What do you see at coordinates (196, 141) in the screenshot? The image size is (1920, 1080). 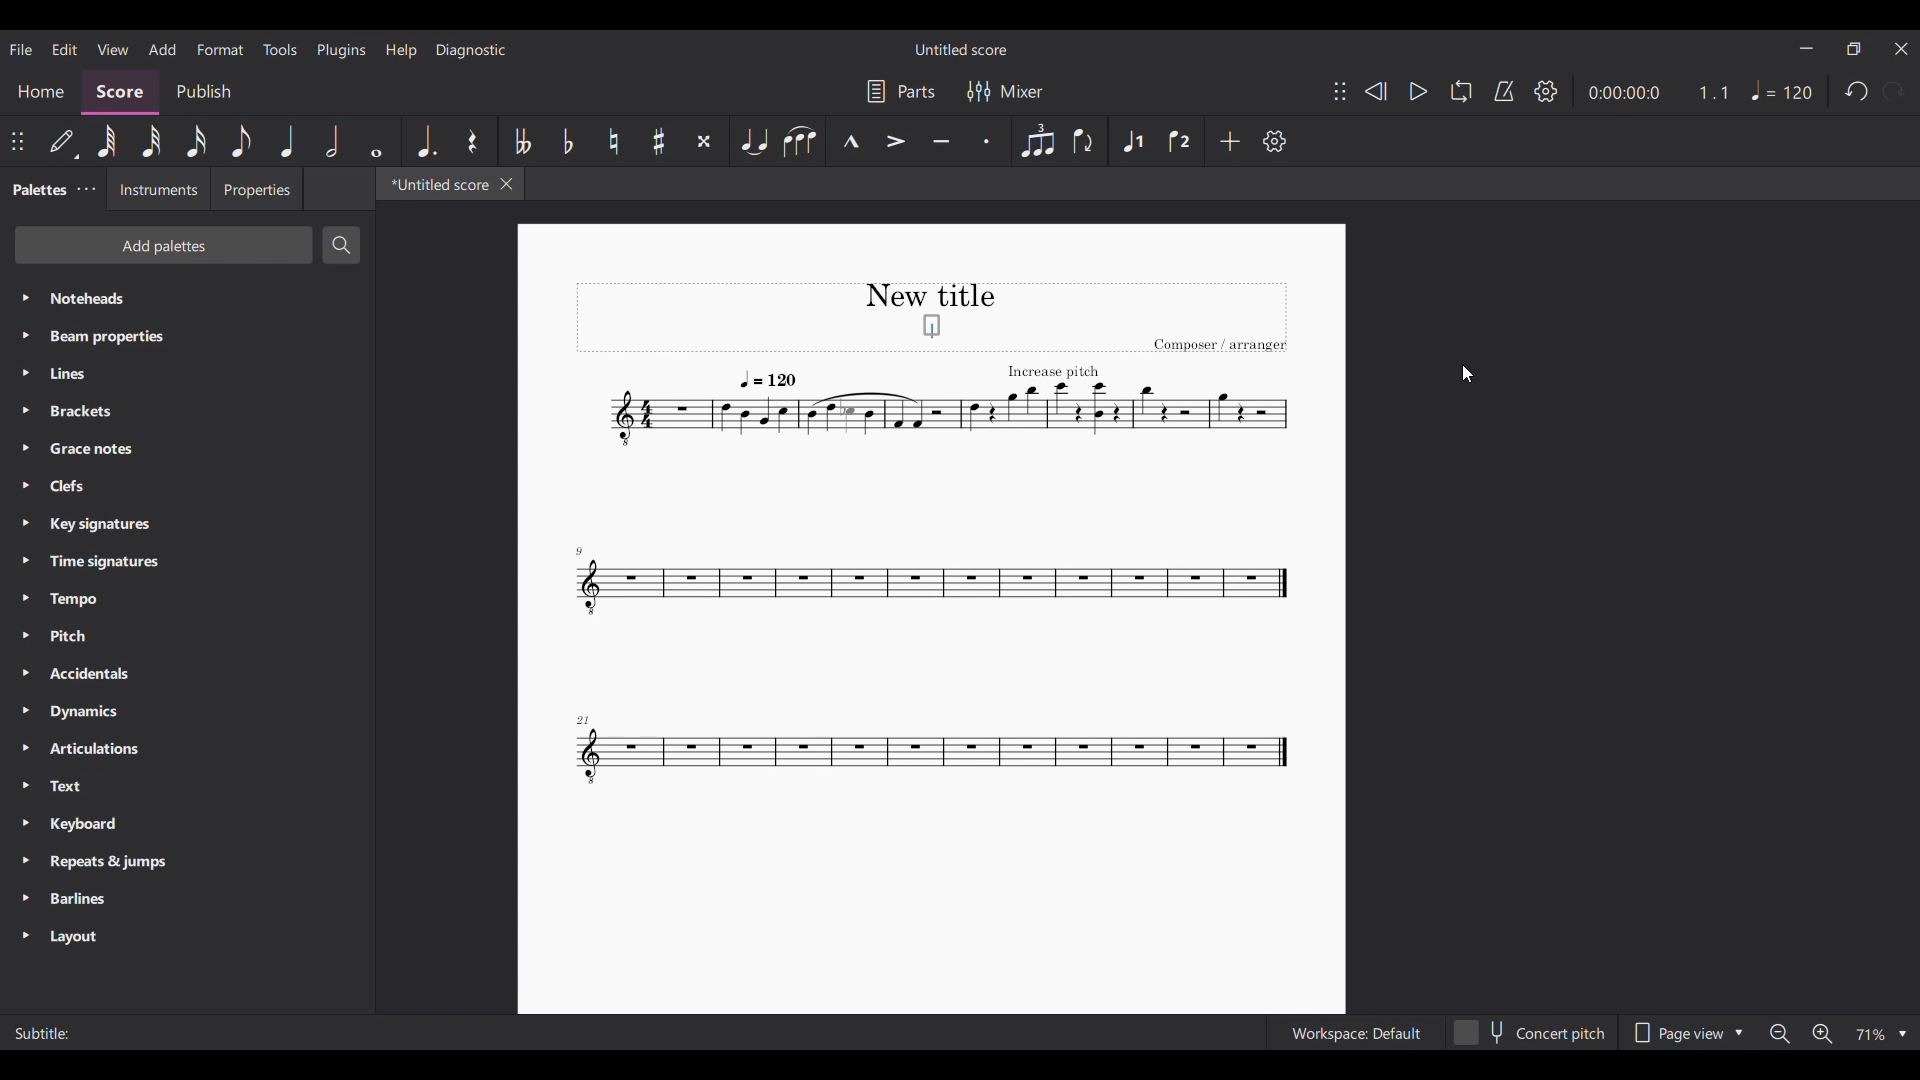 I see `16th note` at bounding box center [196, 141].